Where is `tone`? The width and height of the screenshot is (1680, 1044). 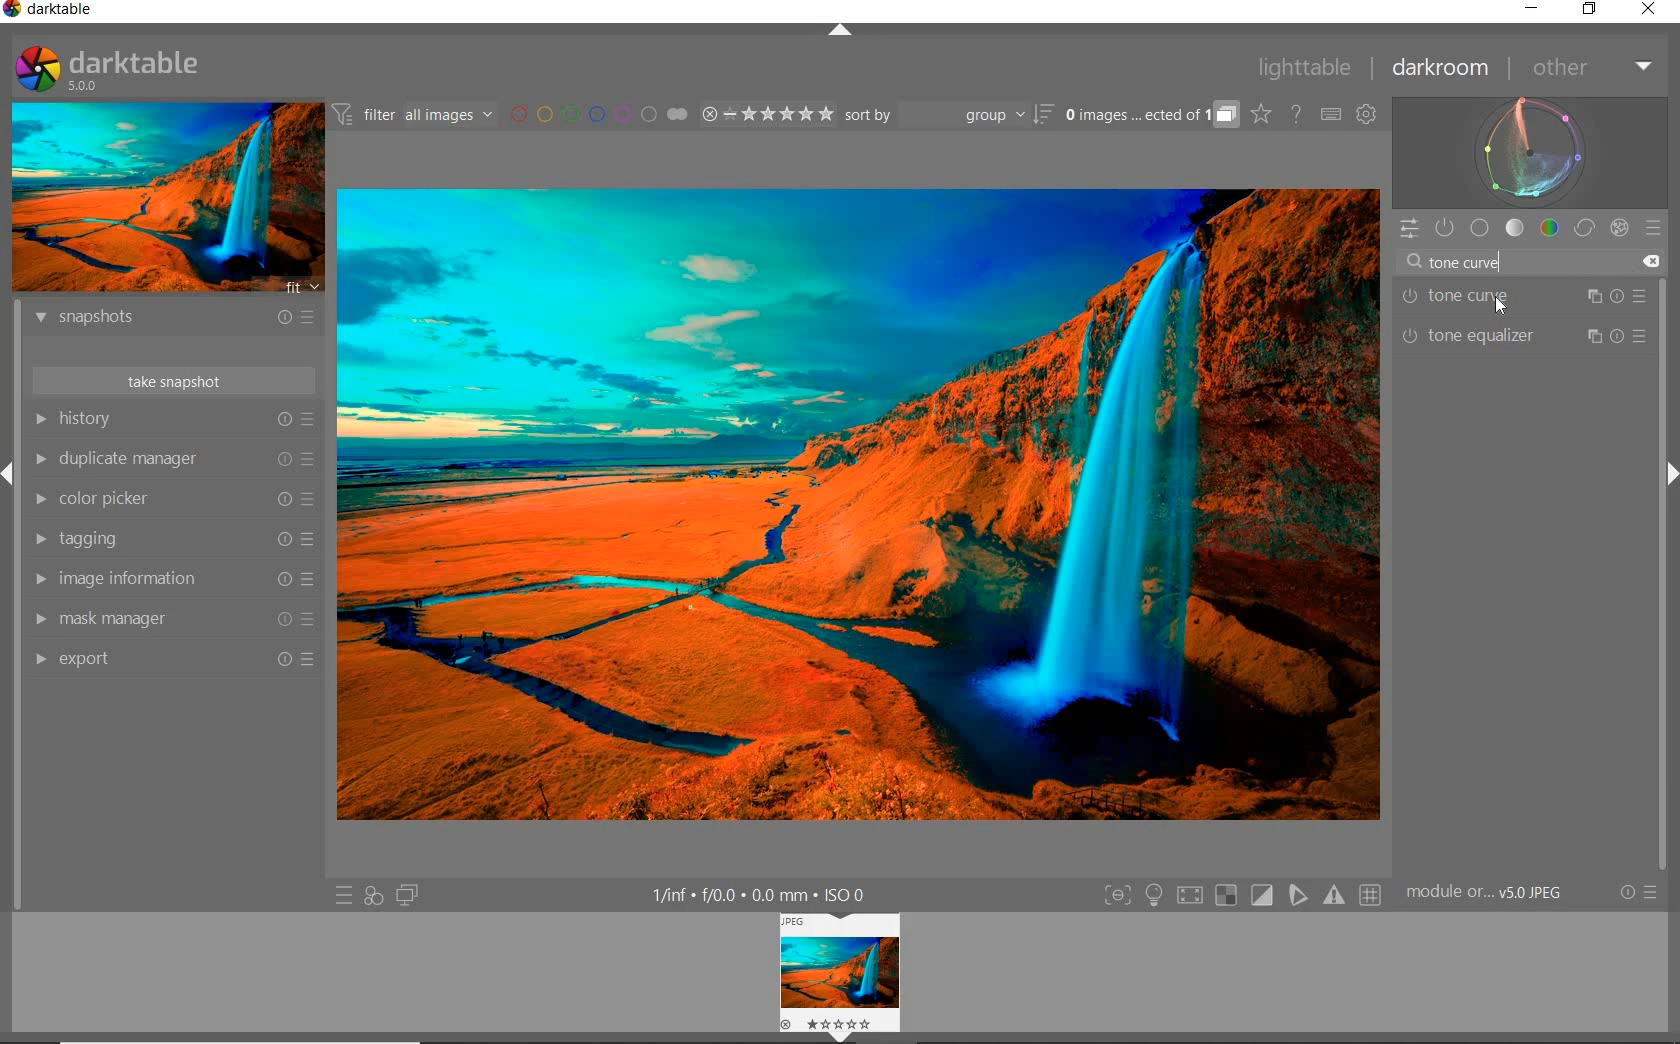
tone is located at coordinates (1515, 228).